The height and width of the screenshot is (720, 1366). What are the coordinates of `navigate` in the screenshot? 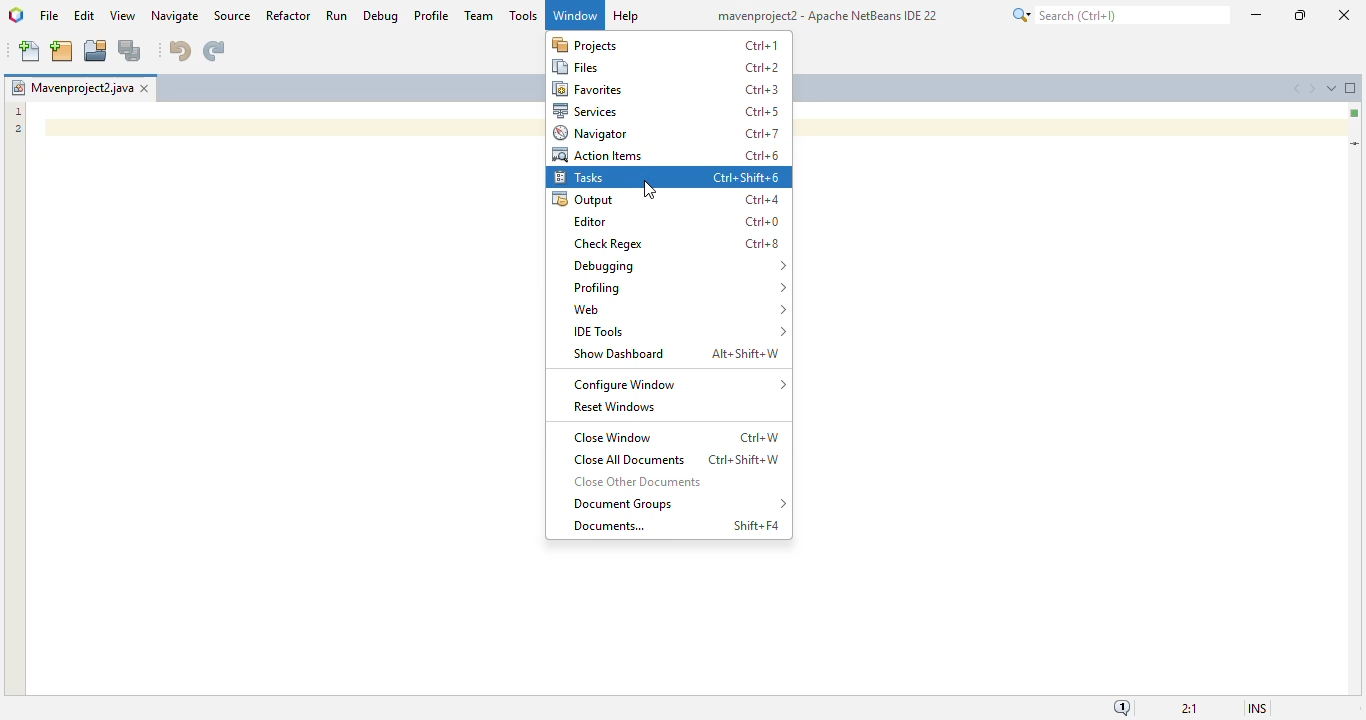 It's located at (175, 16).